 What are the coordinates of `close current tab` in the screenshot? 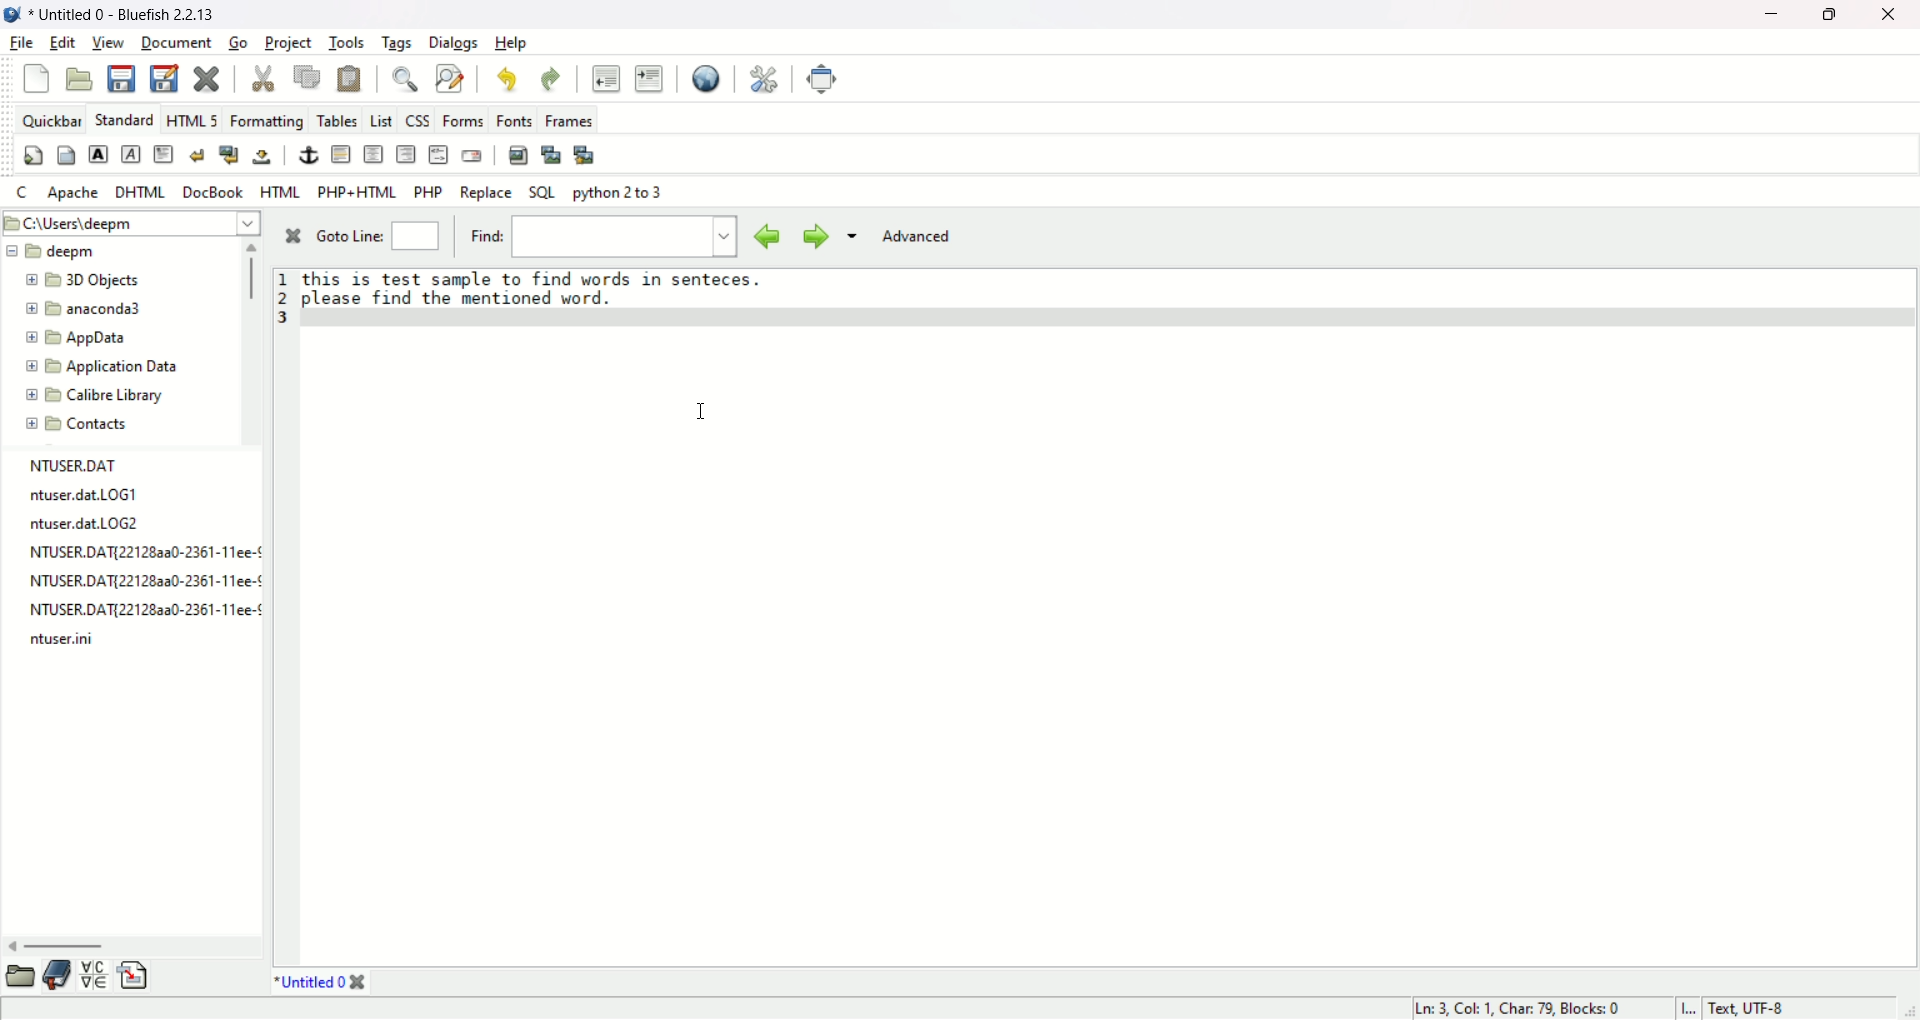 It's located at (360, 984).